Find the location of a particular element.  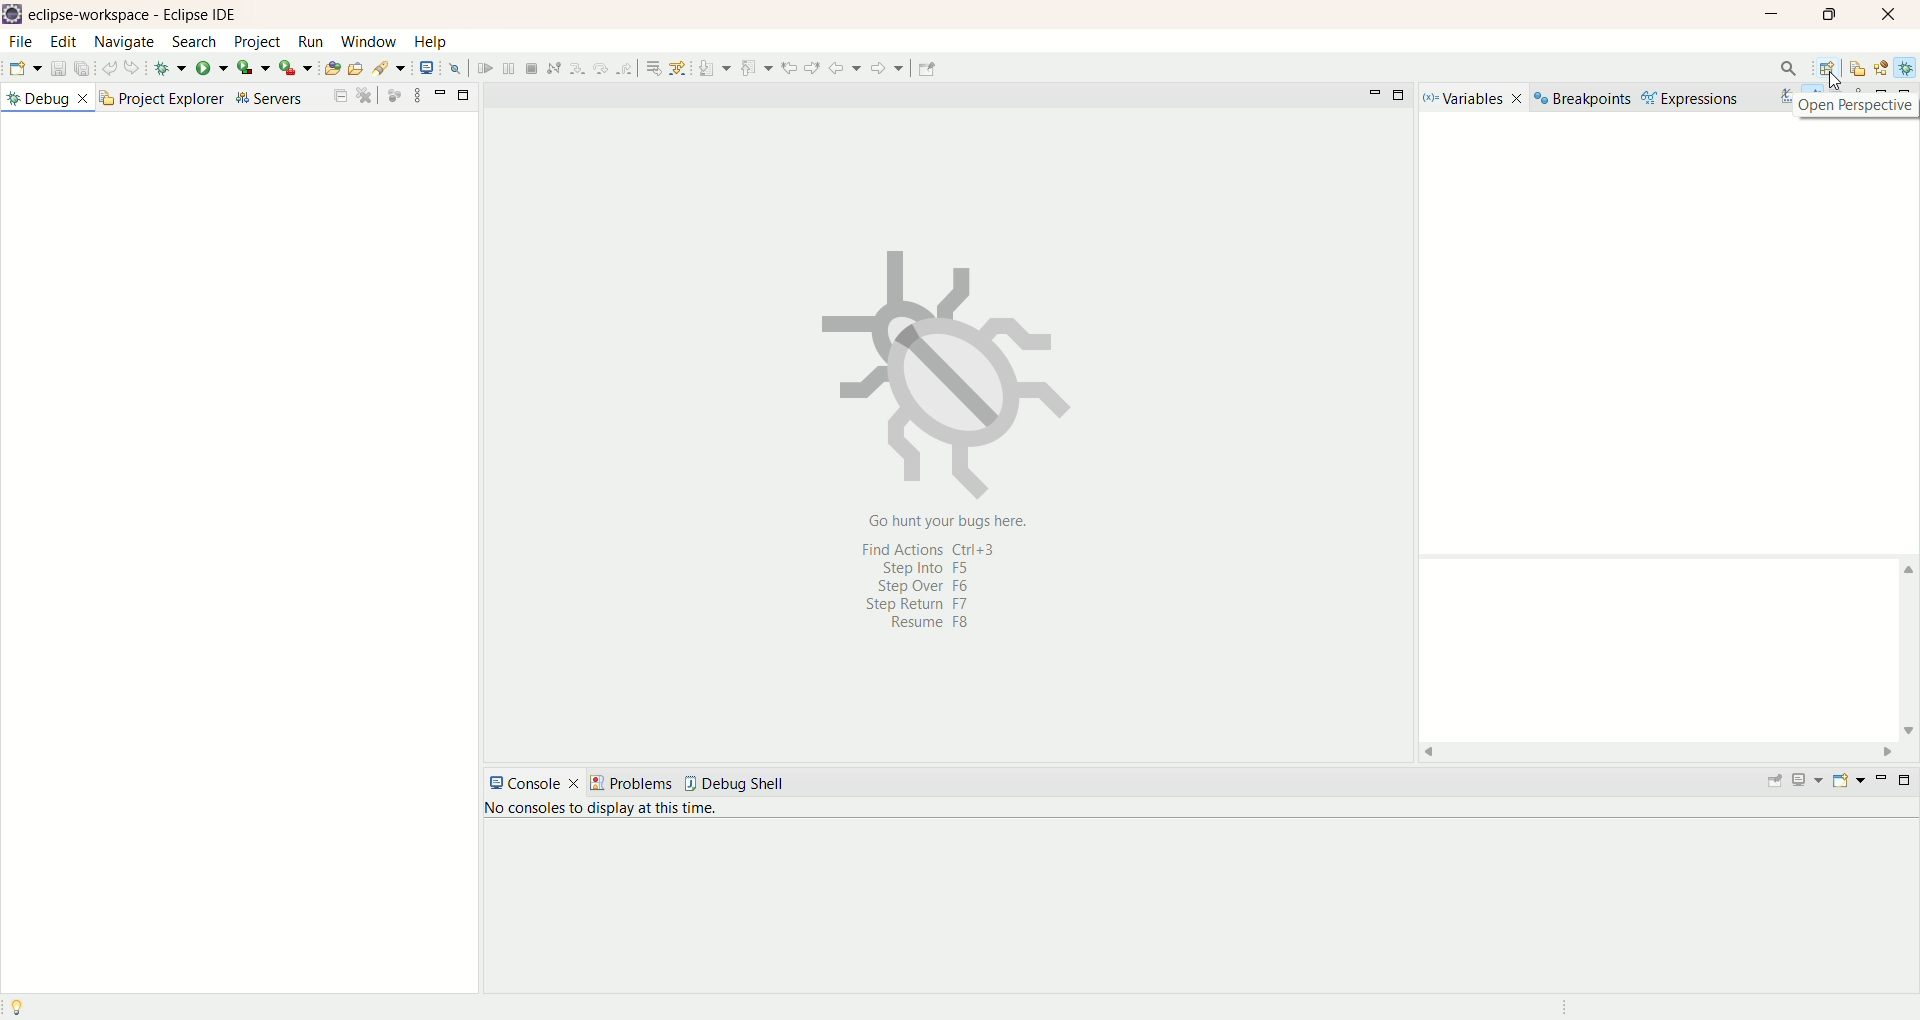

create a new Java servlet is located at coordinates (383, 69).